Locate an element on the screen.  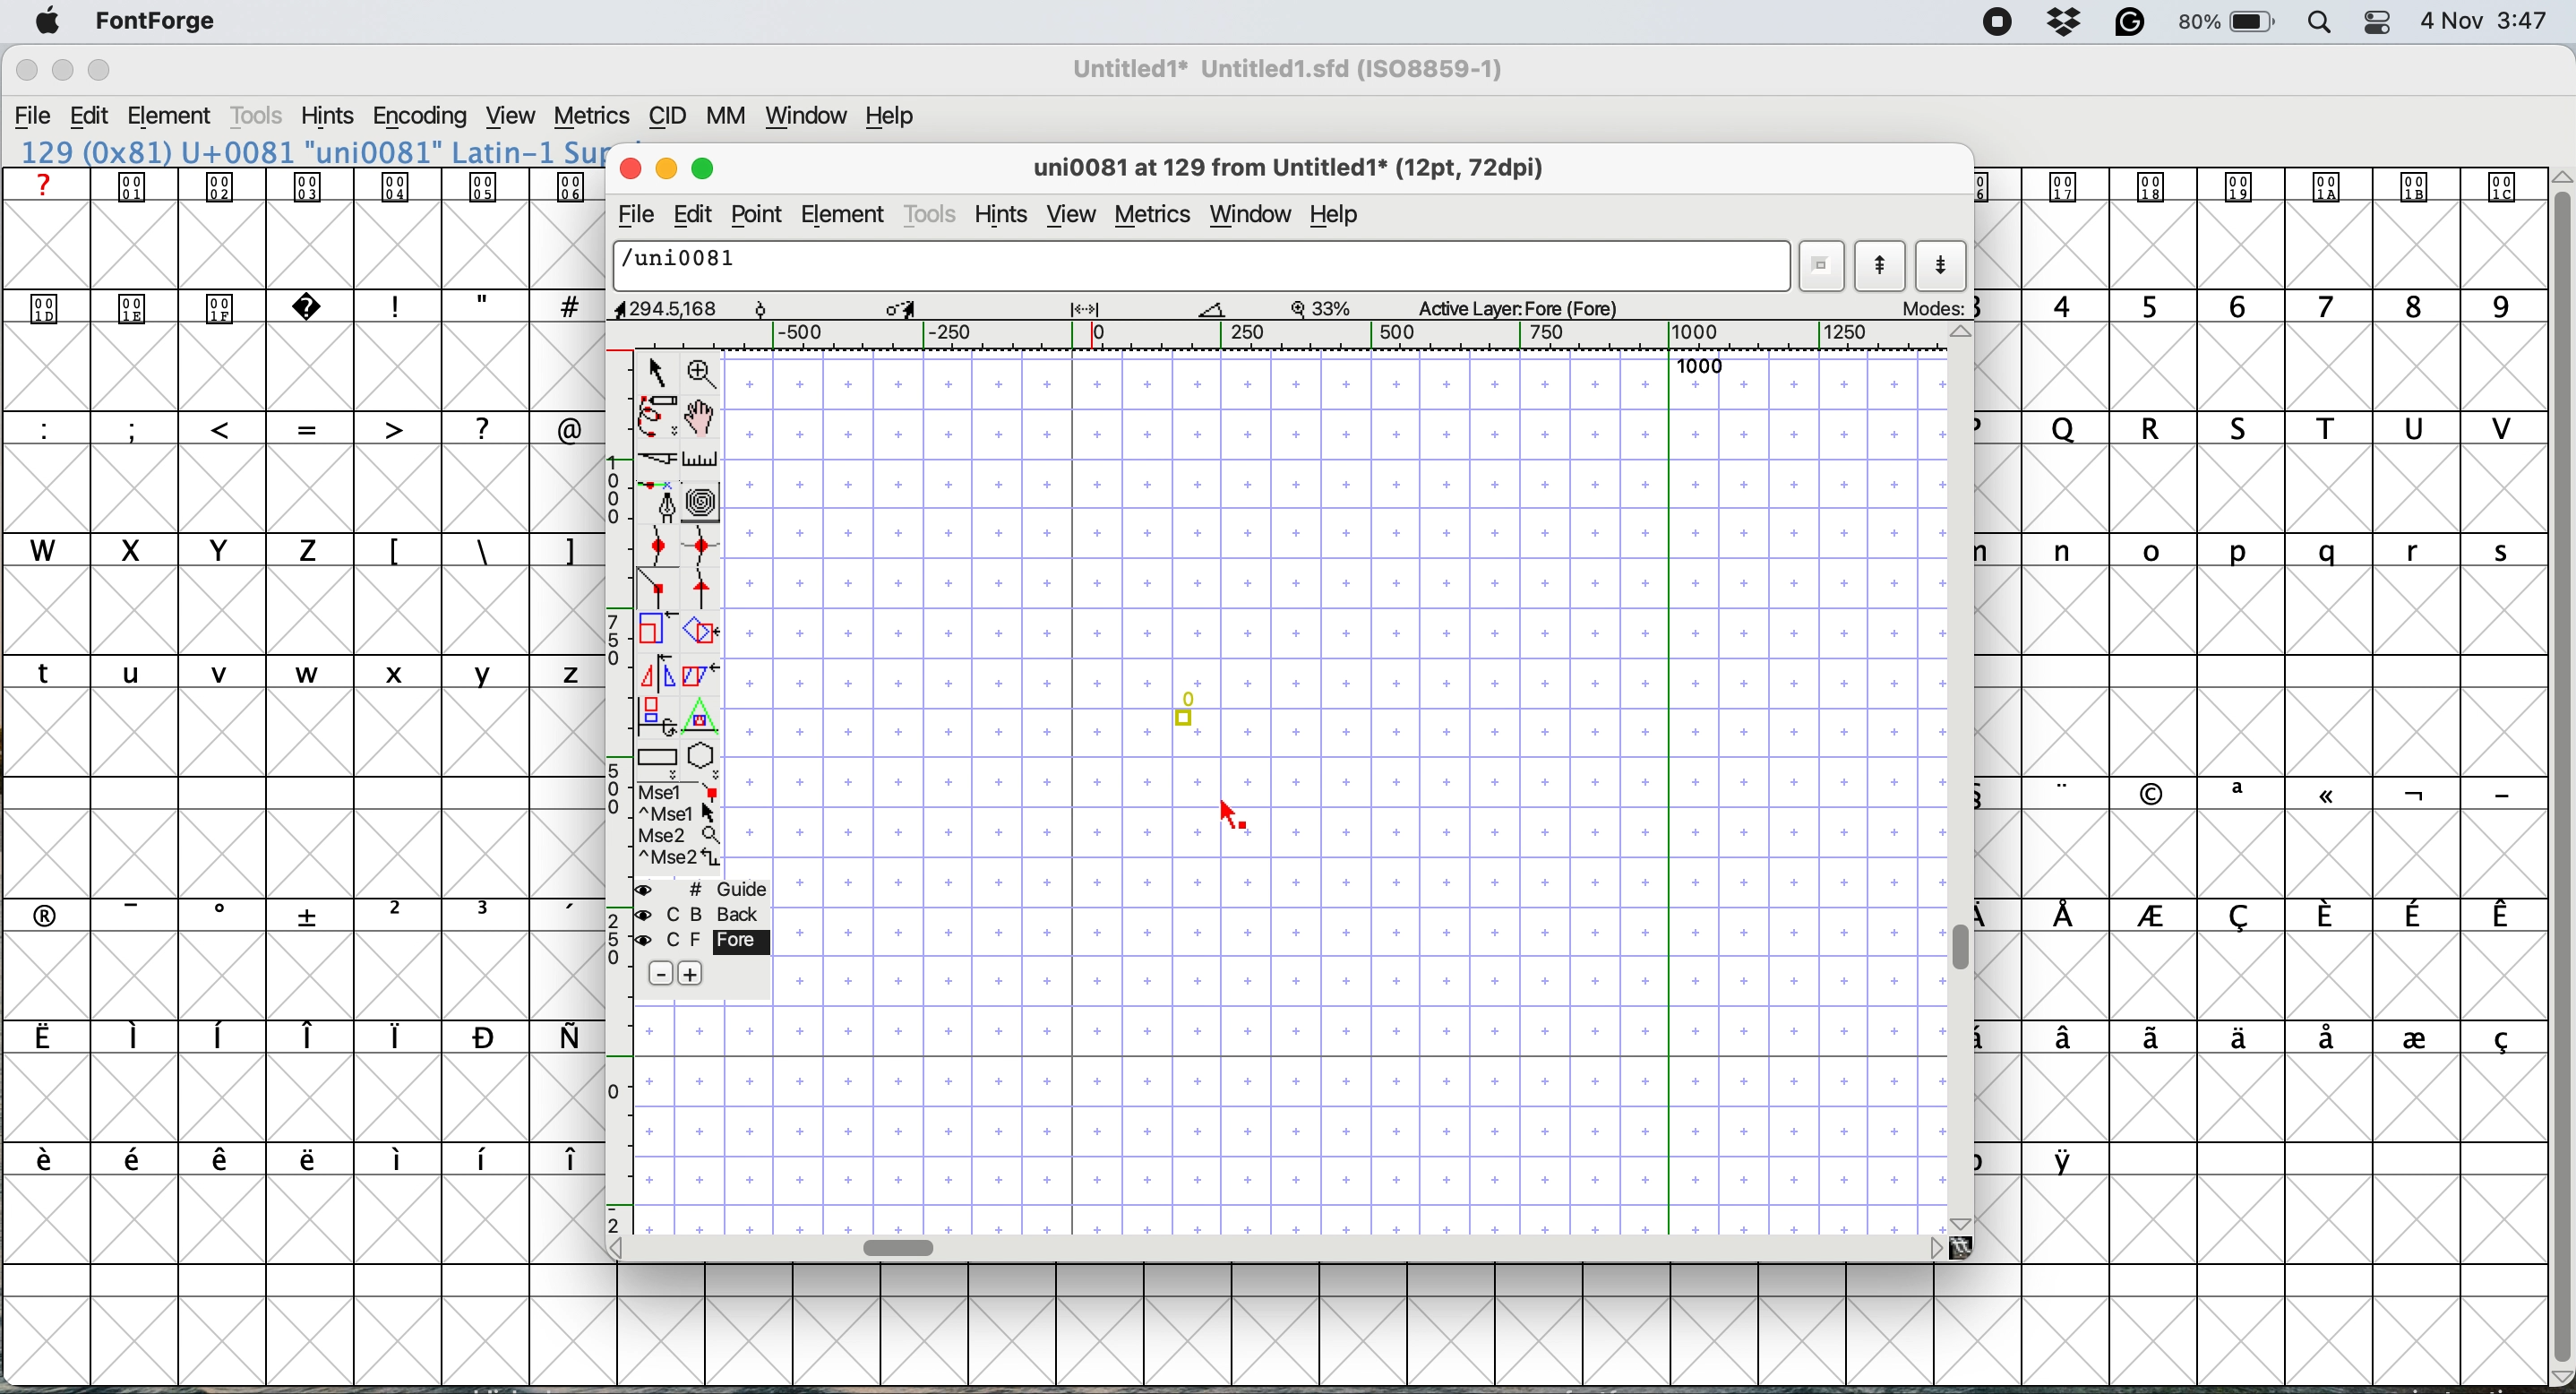
add a point then drag out its points is located at coordinates (660, 500).